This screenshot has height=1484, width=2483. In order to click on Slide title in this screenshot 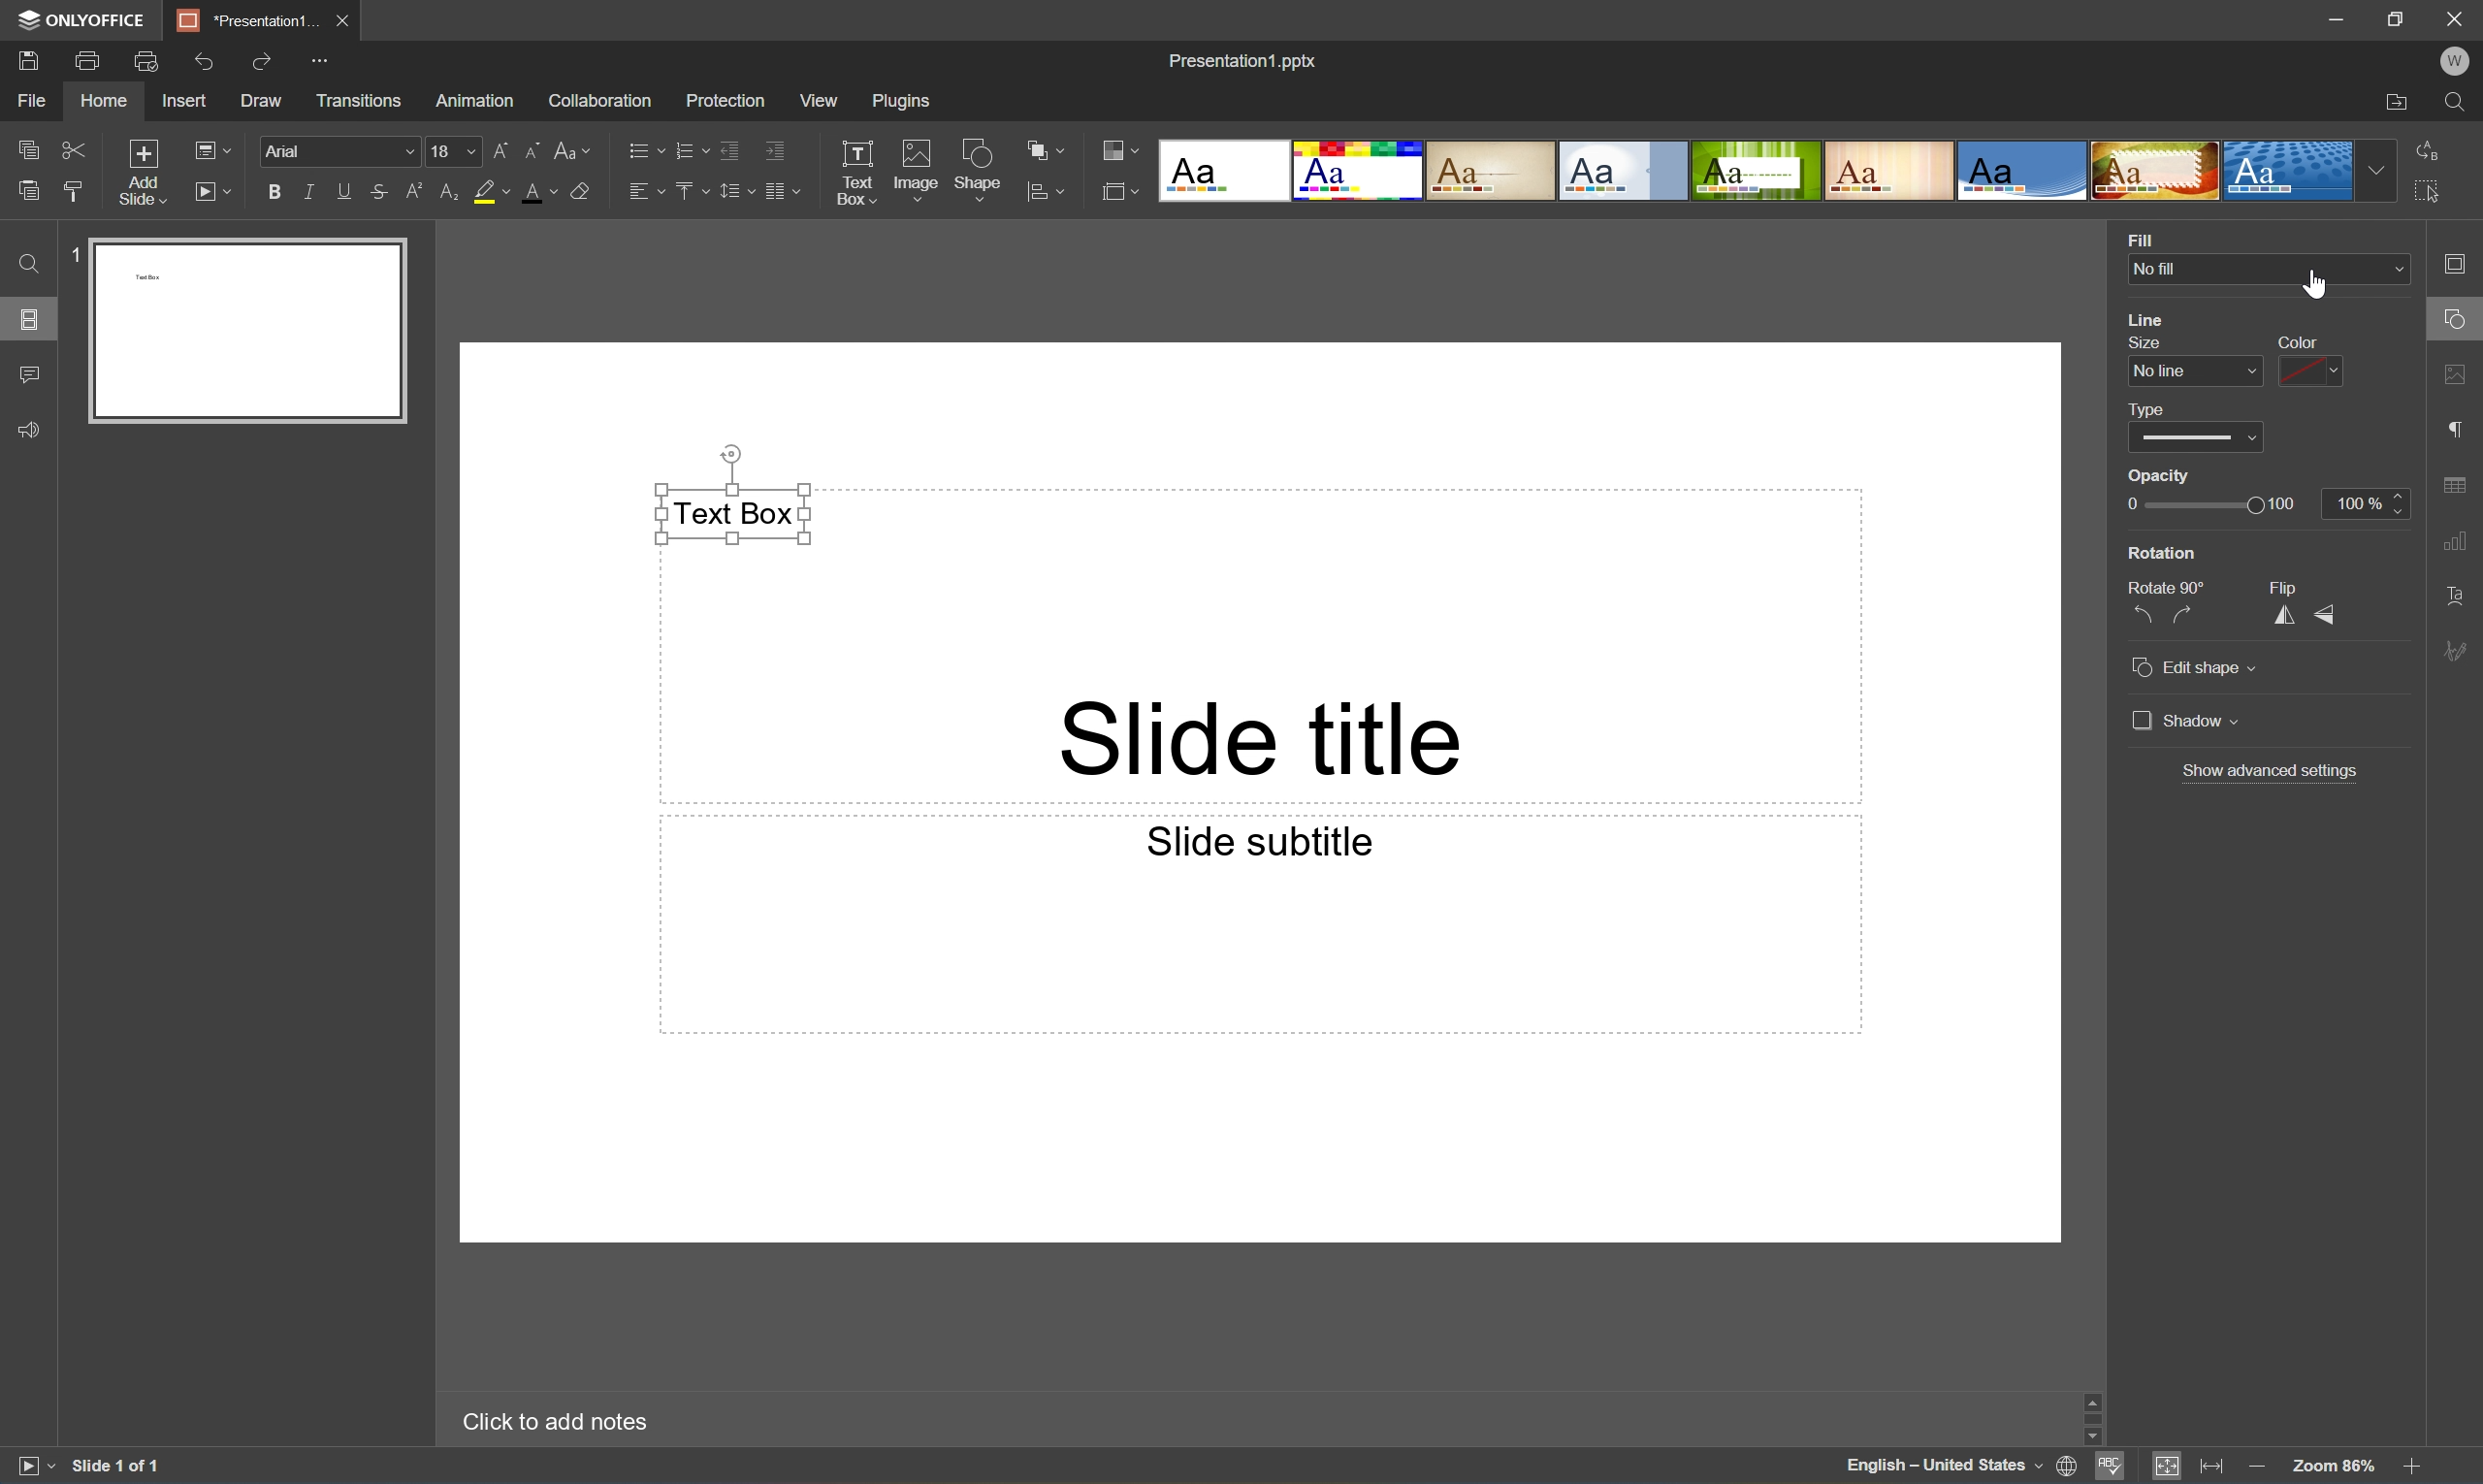, I will do `click(1268, 740)`.